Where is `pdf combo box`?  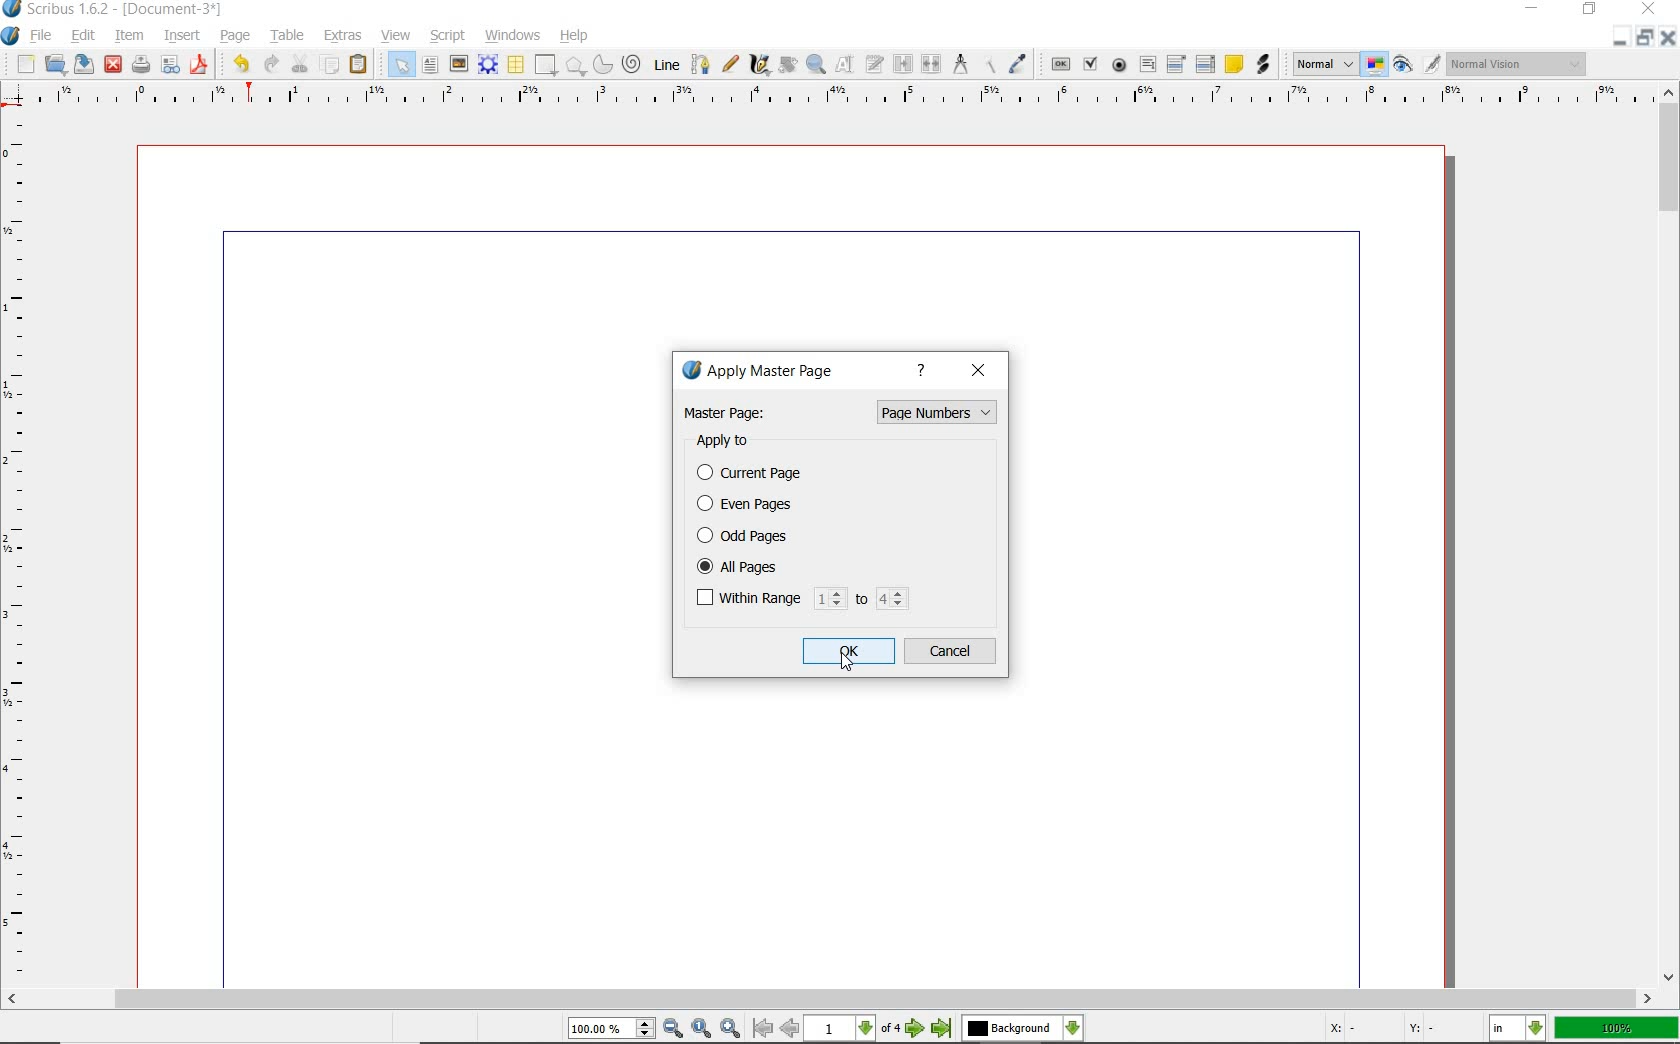
pdf combo box is located at coordinates (1177, 63).